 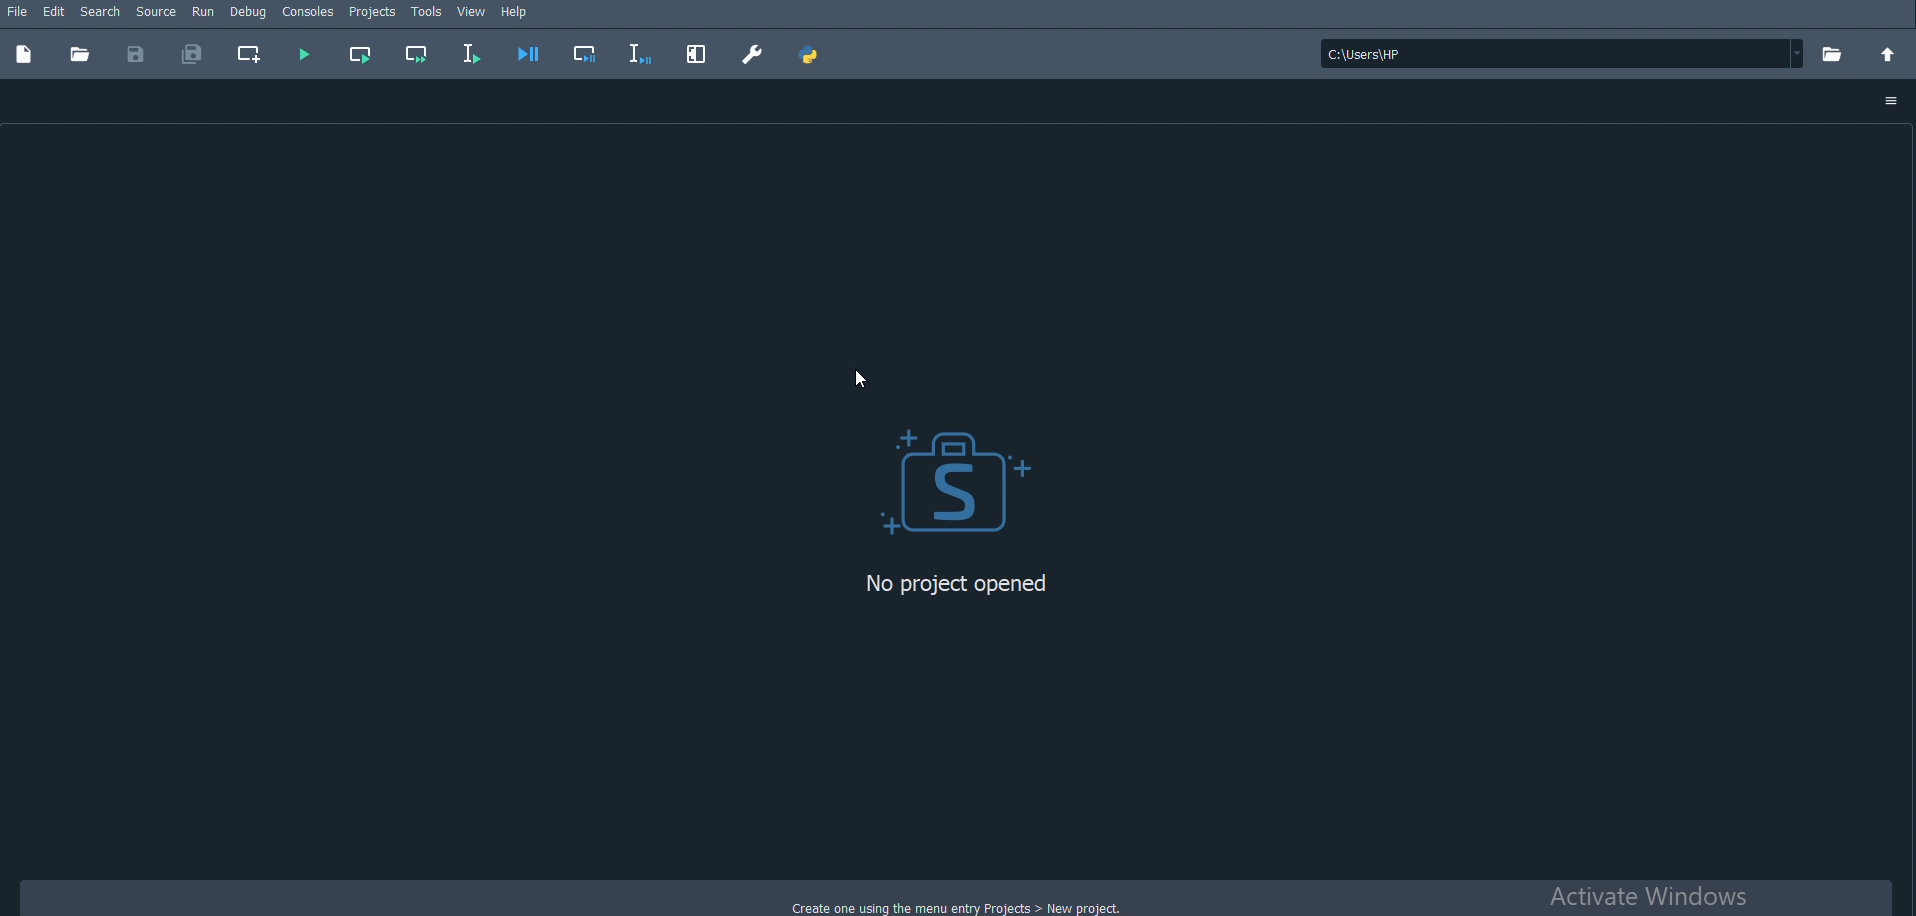 What do you see at coordinates (78, 56) in the screenshot?
I see `Open file` at bounding box center [78, 56].